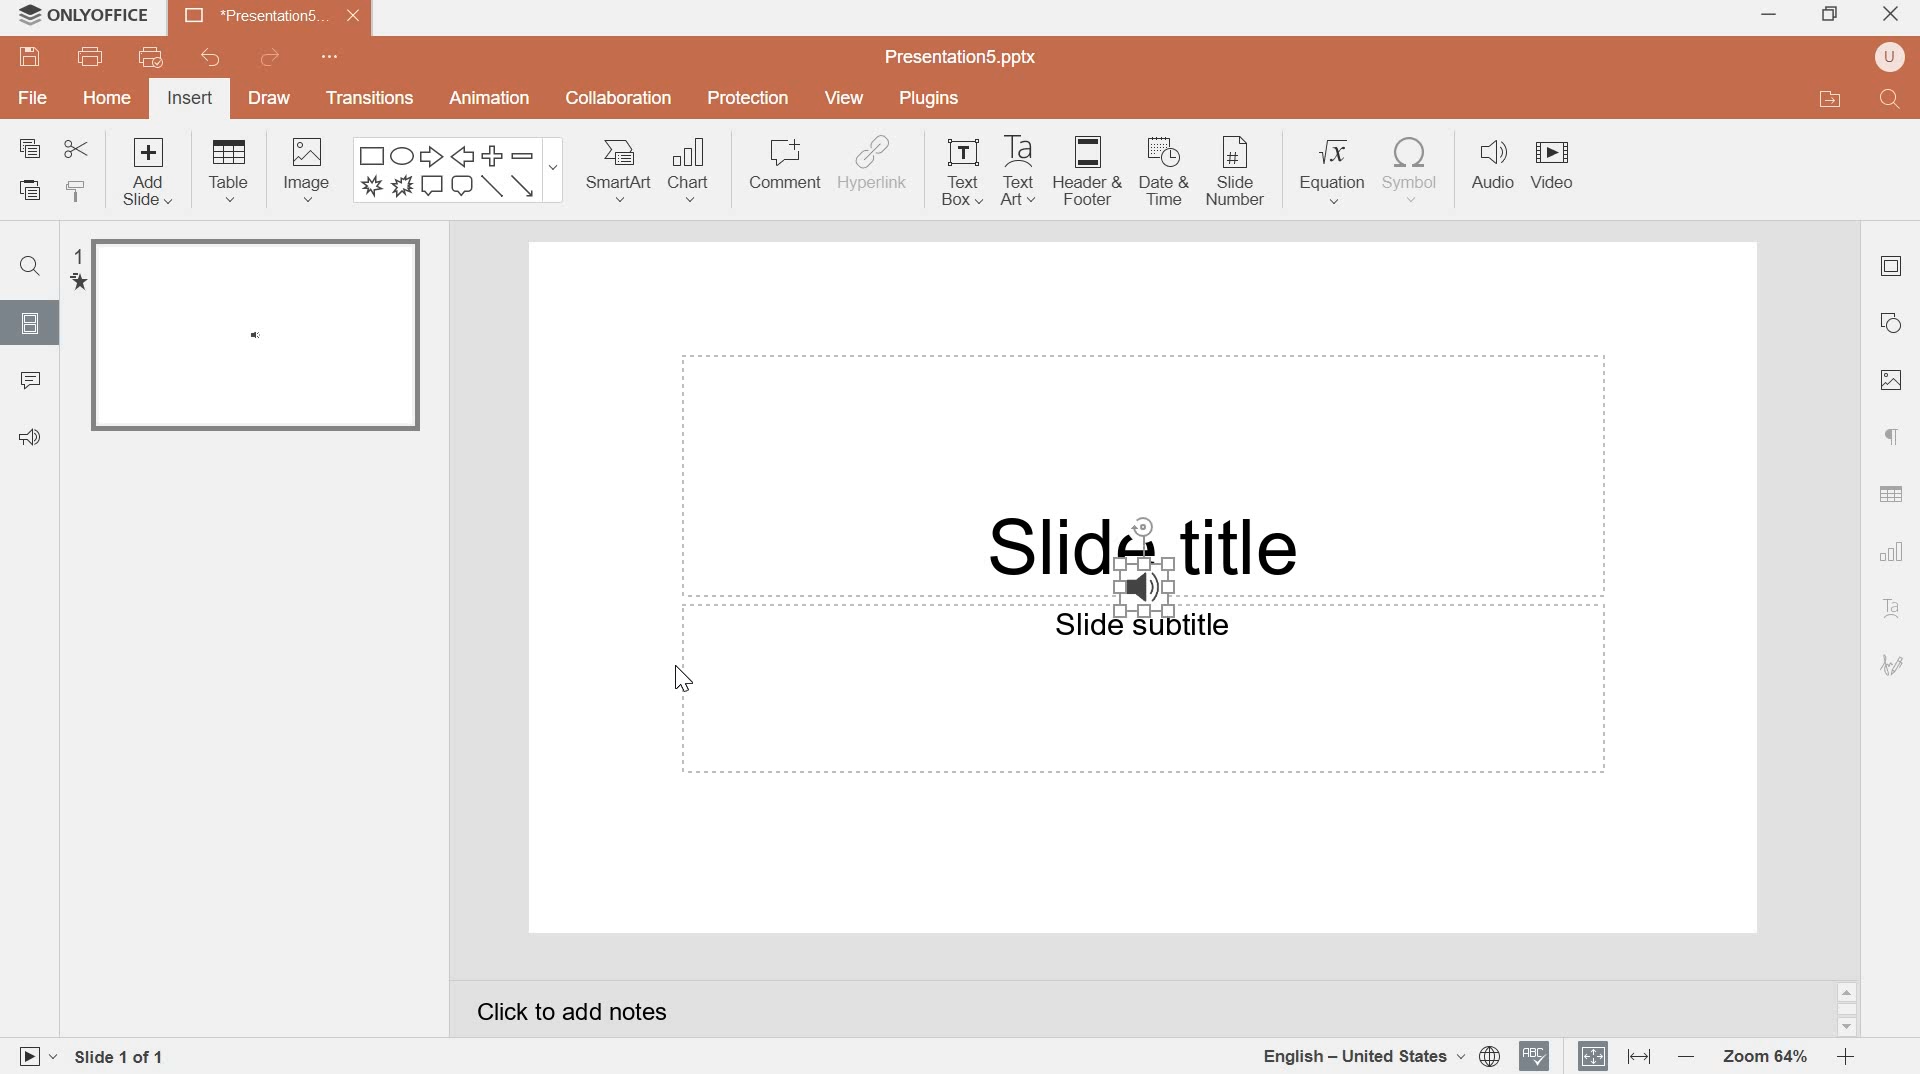  I want to click on Quick print, so click(152, 56).